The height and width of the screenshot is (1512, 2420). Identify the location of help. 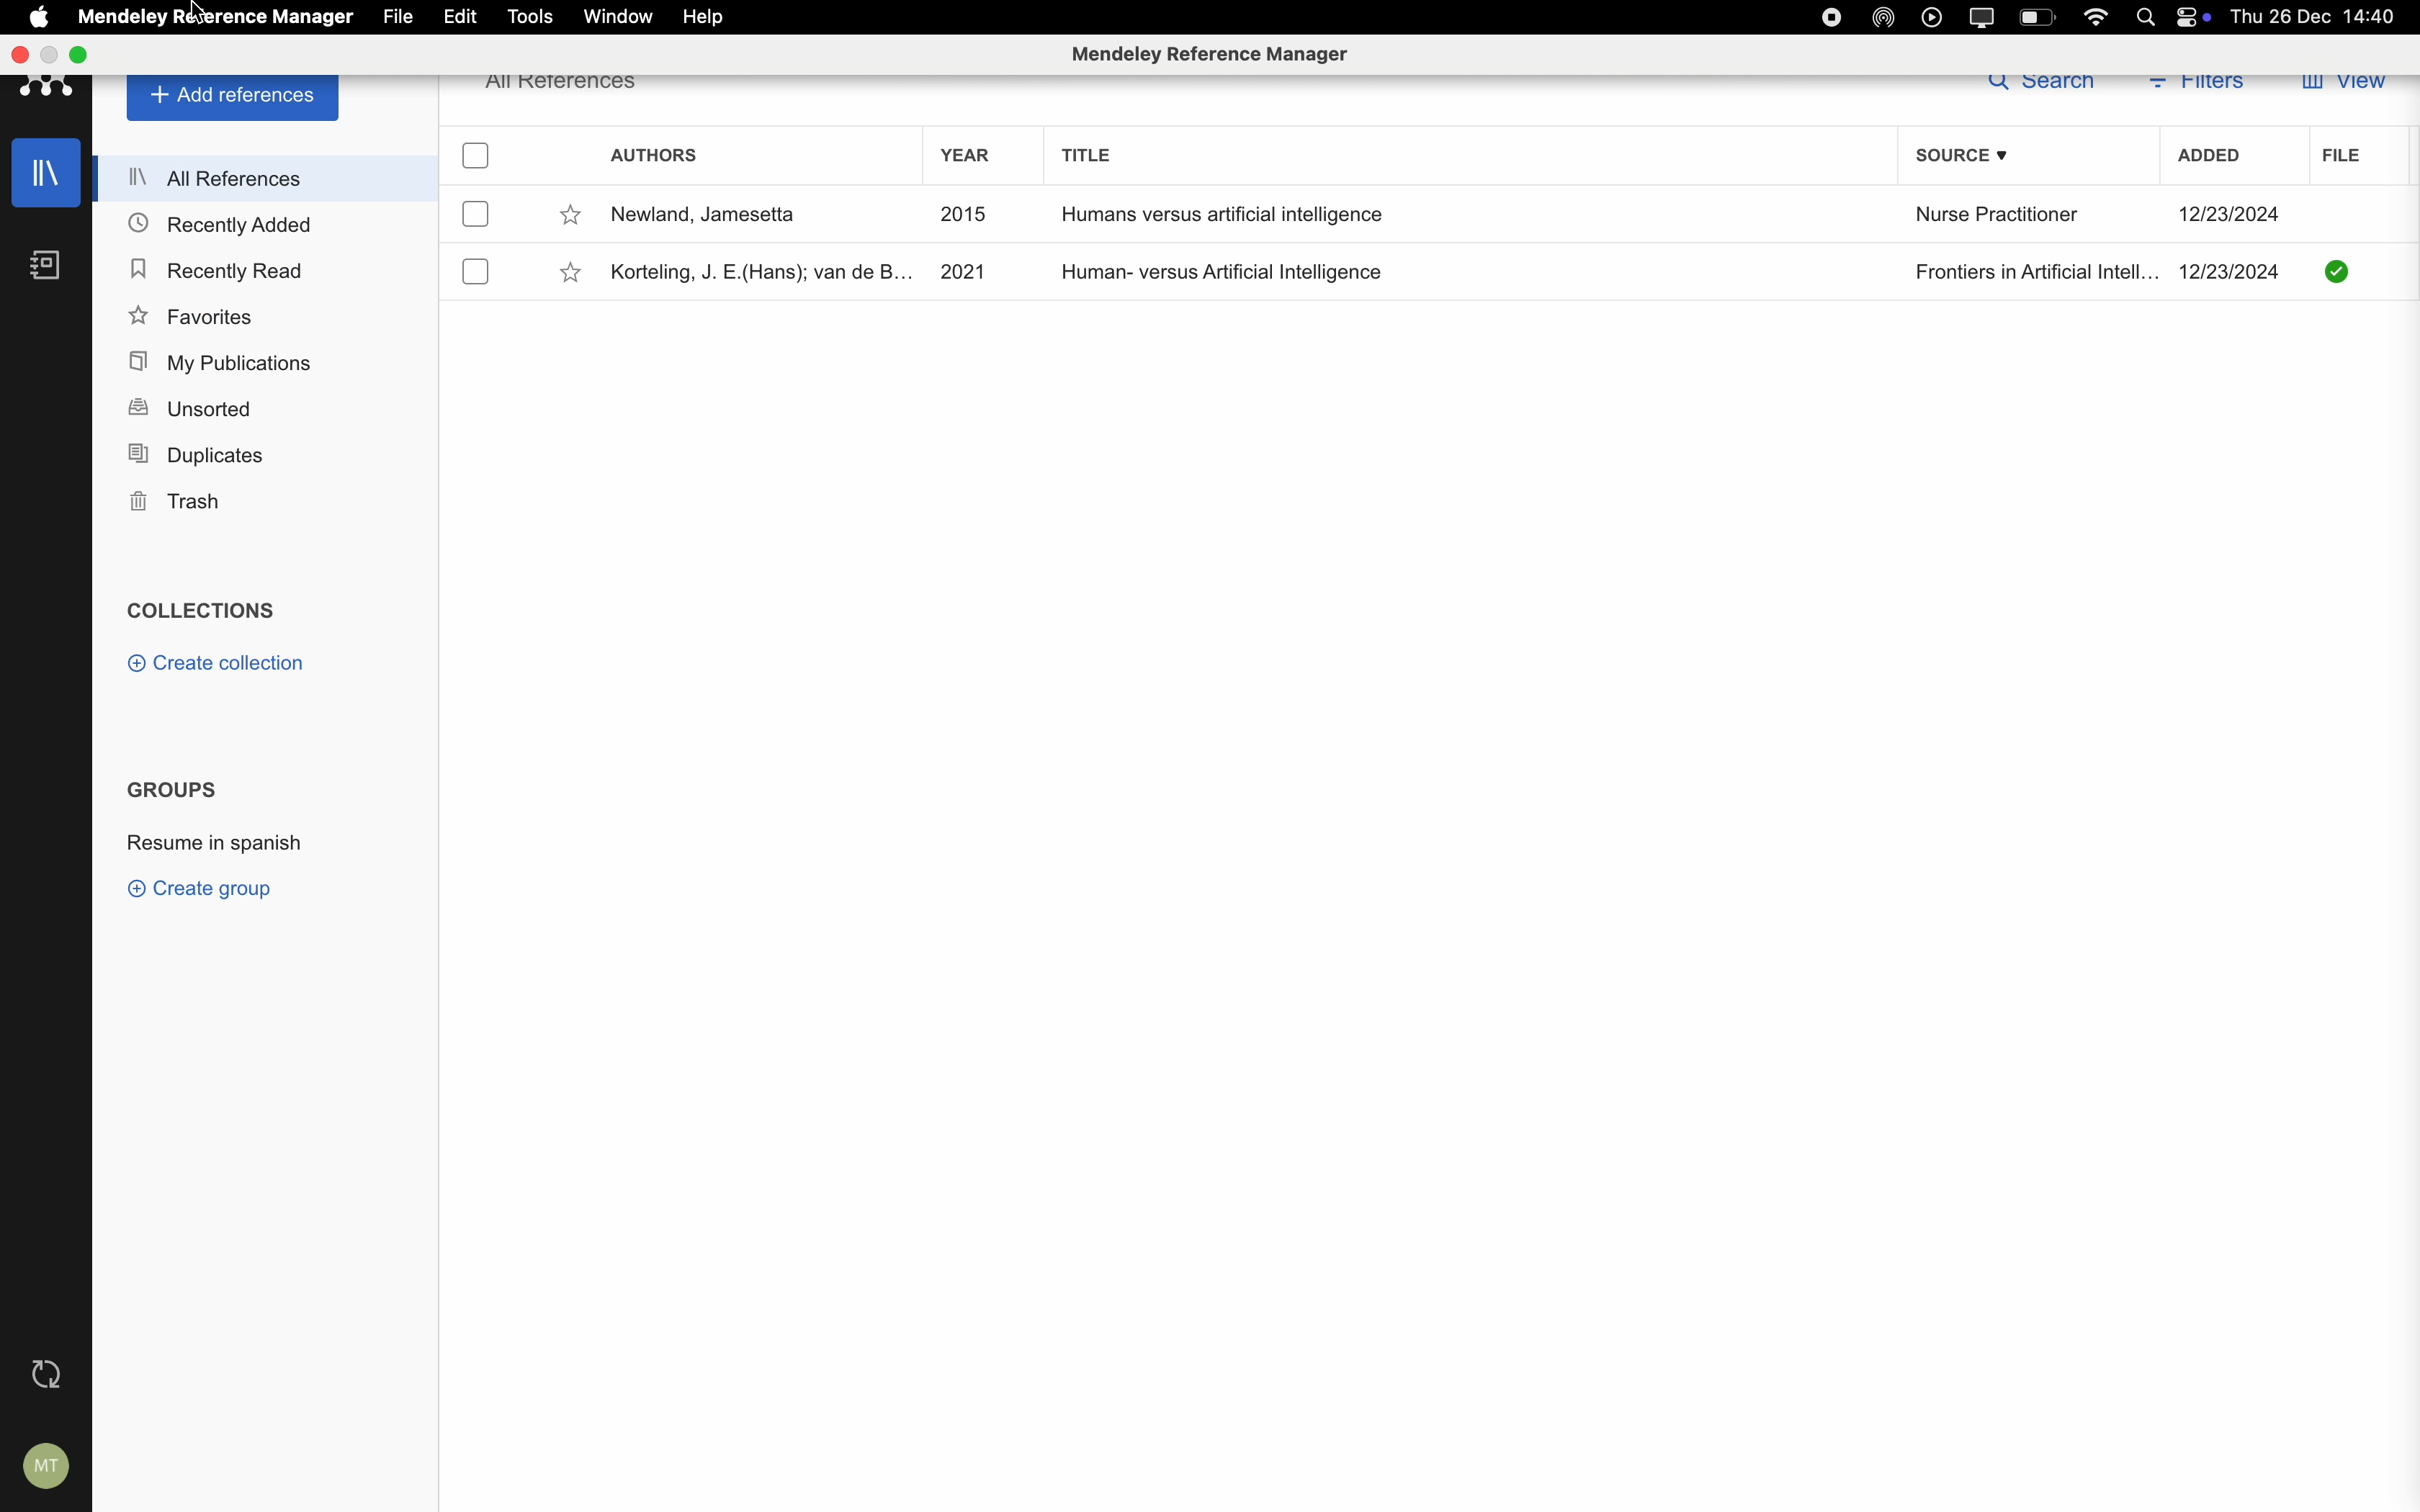
(707, 15).